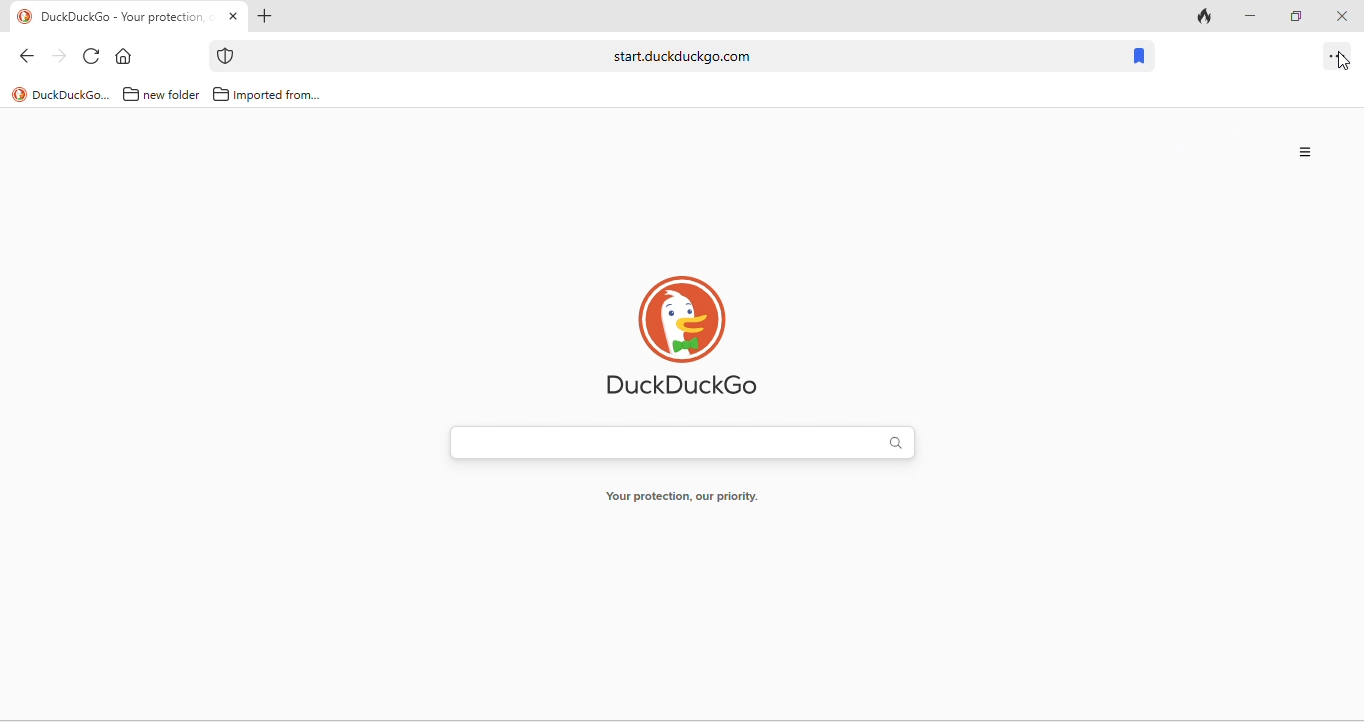 The width and height of the screenshot is (1364, 722). Describe the element at coordinates (93, 56) in the screenshot. I see `reload` at that location.